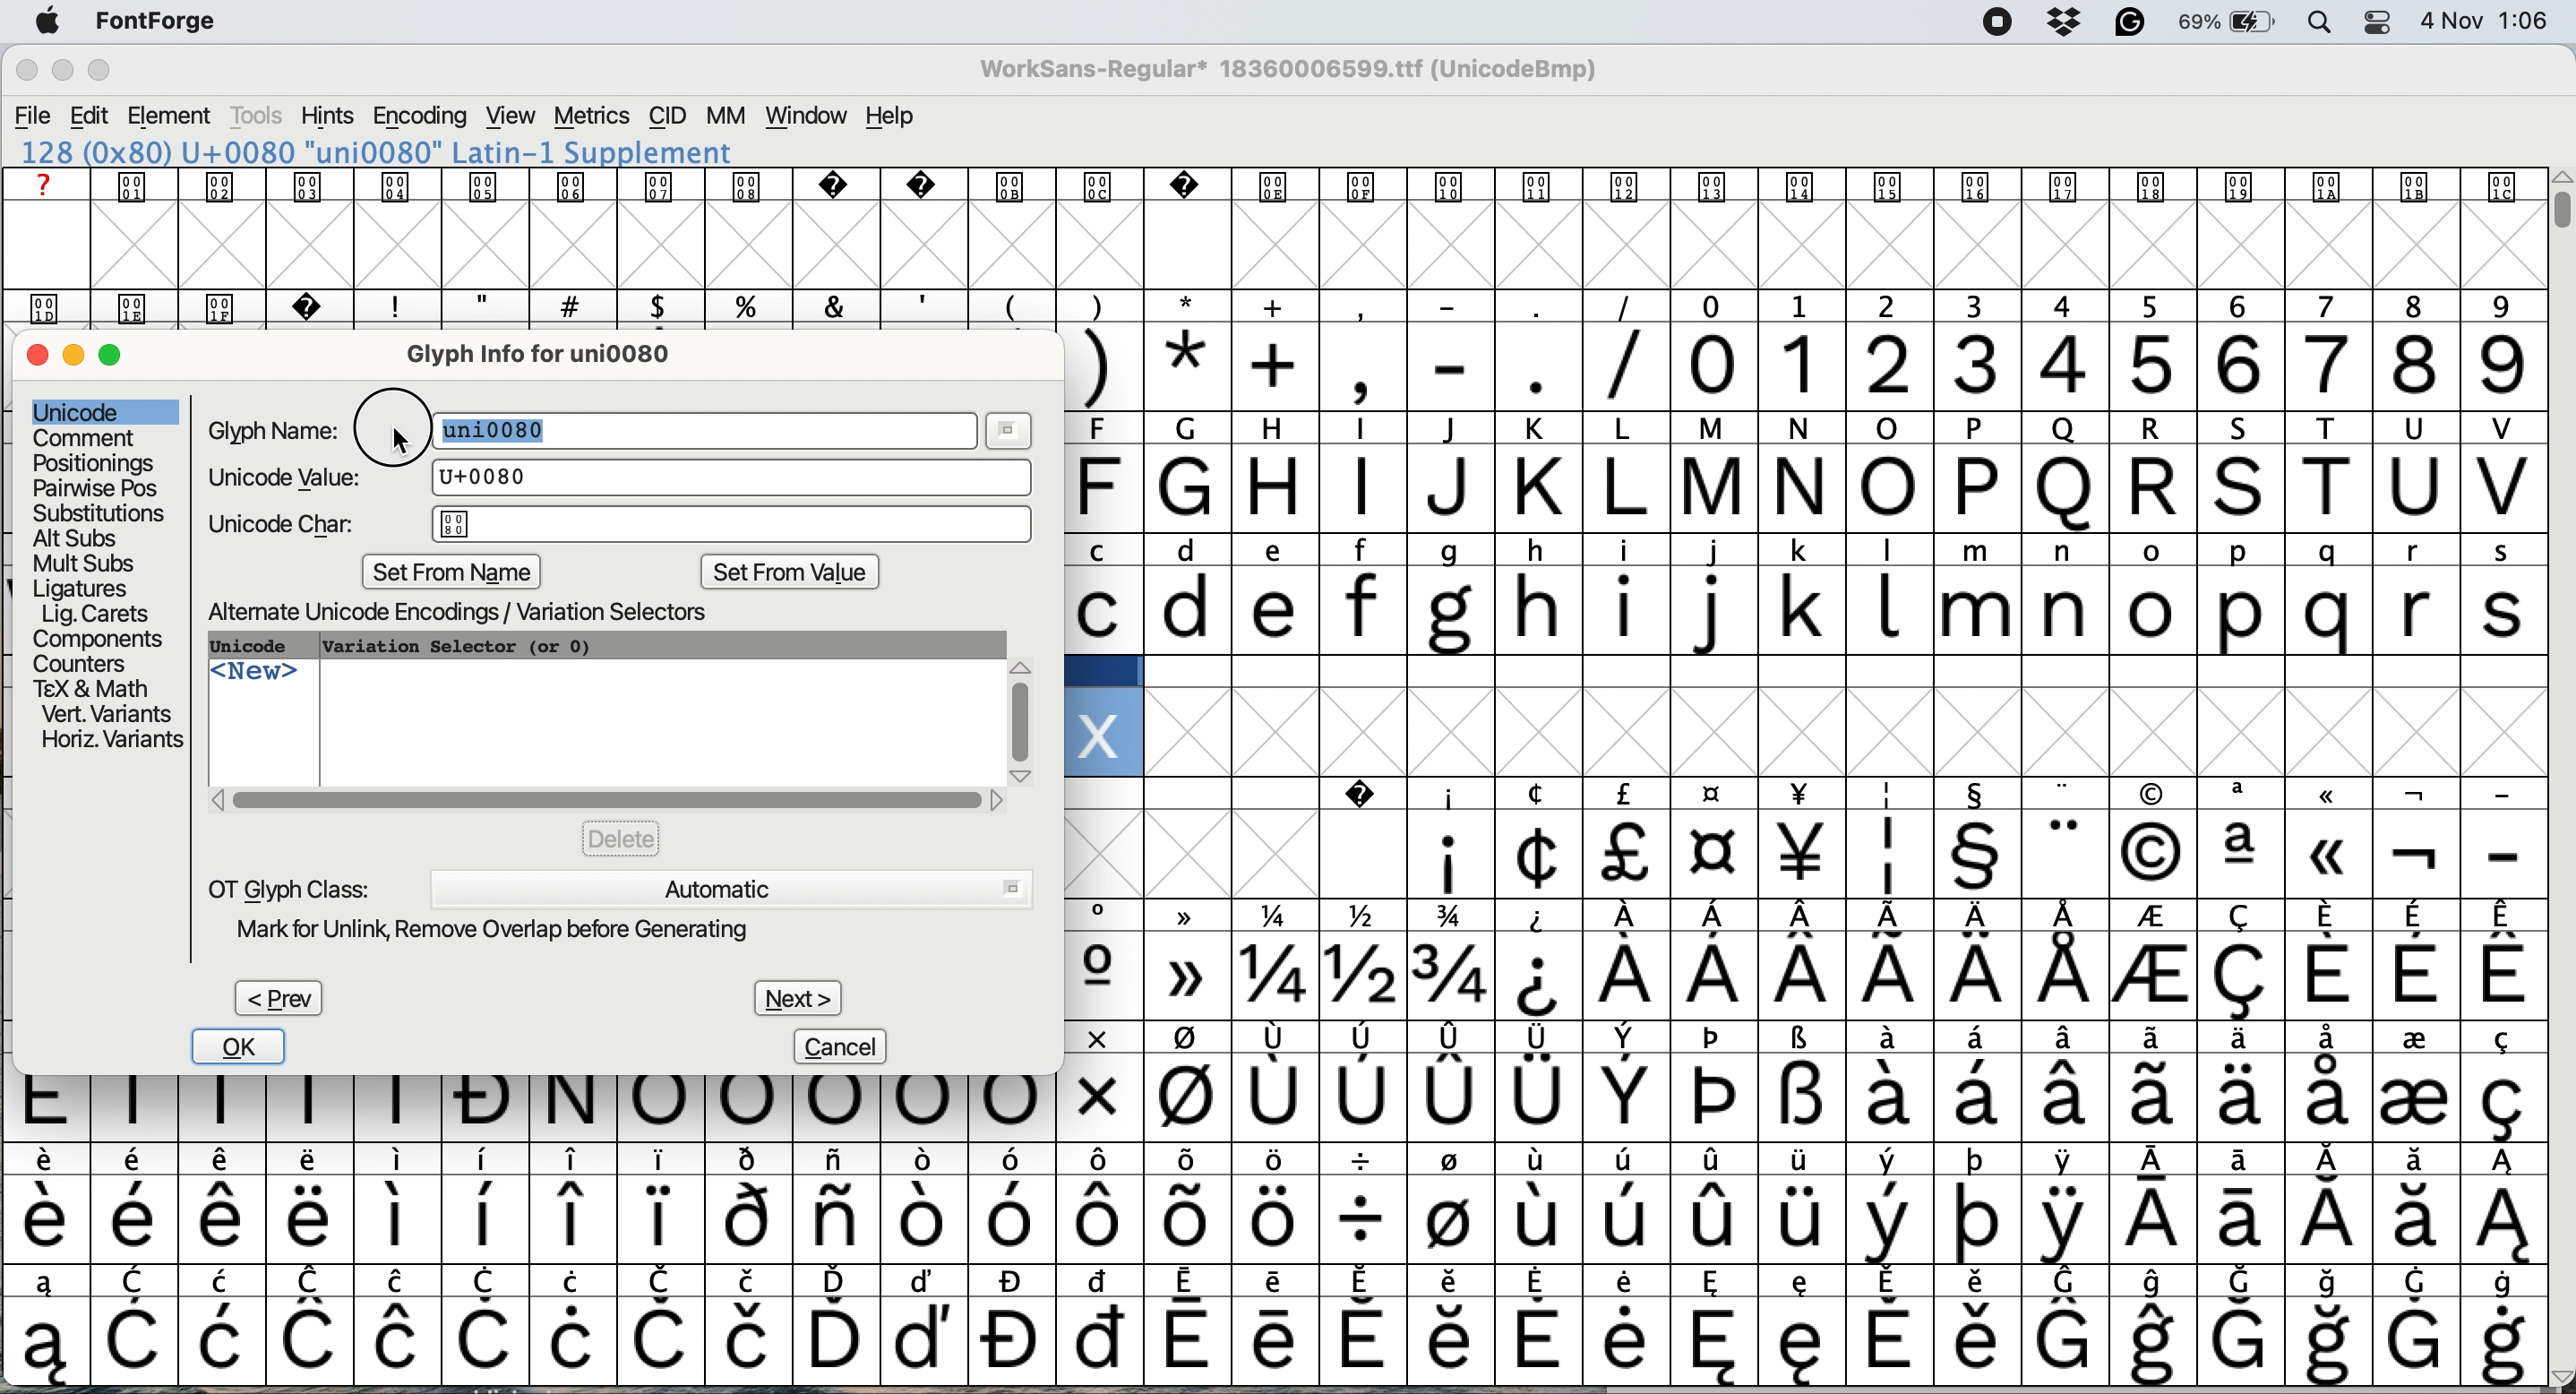  I want to click on prev, so click(277, 998).